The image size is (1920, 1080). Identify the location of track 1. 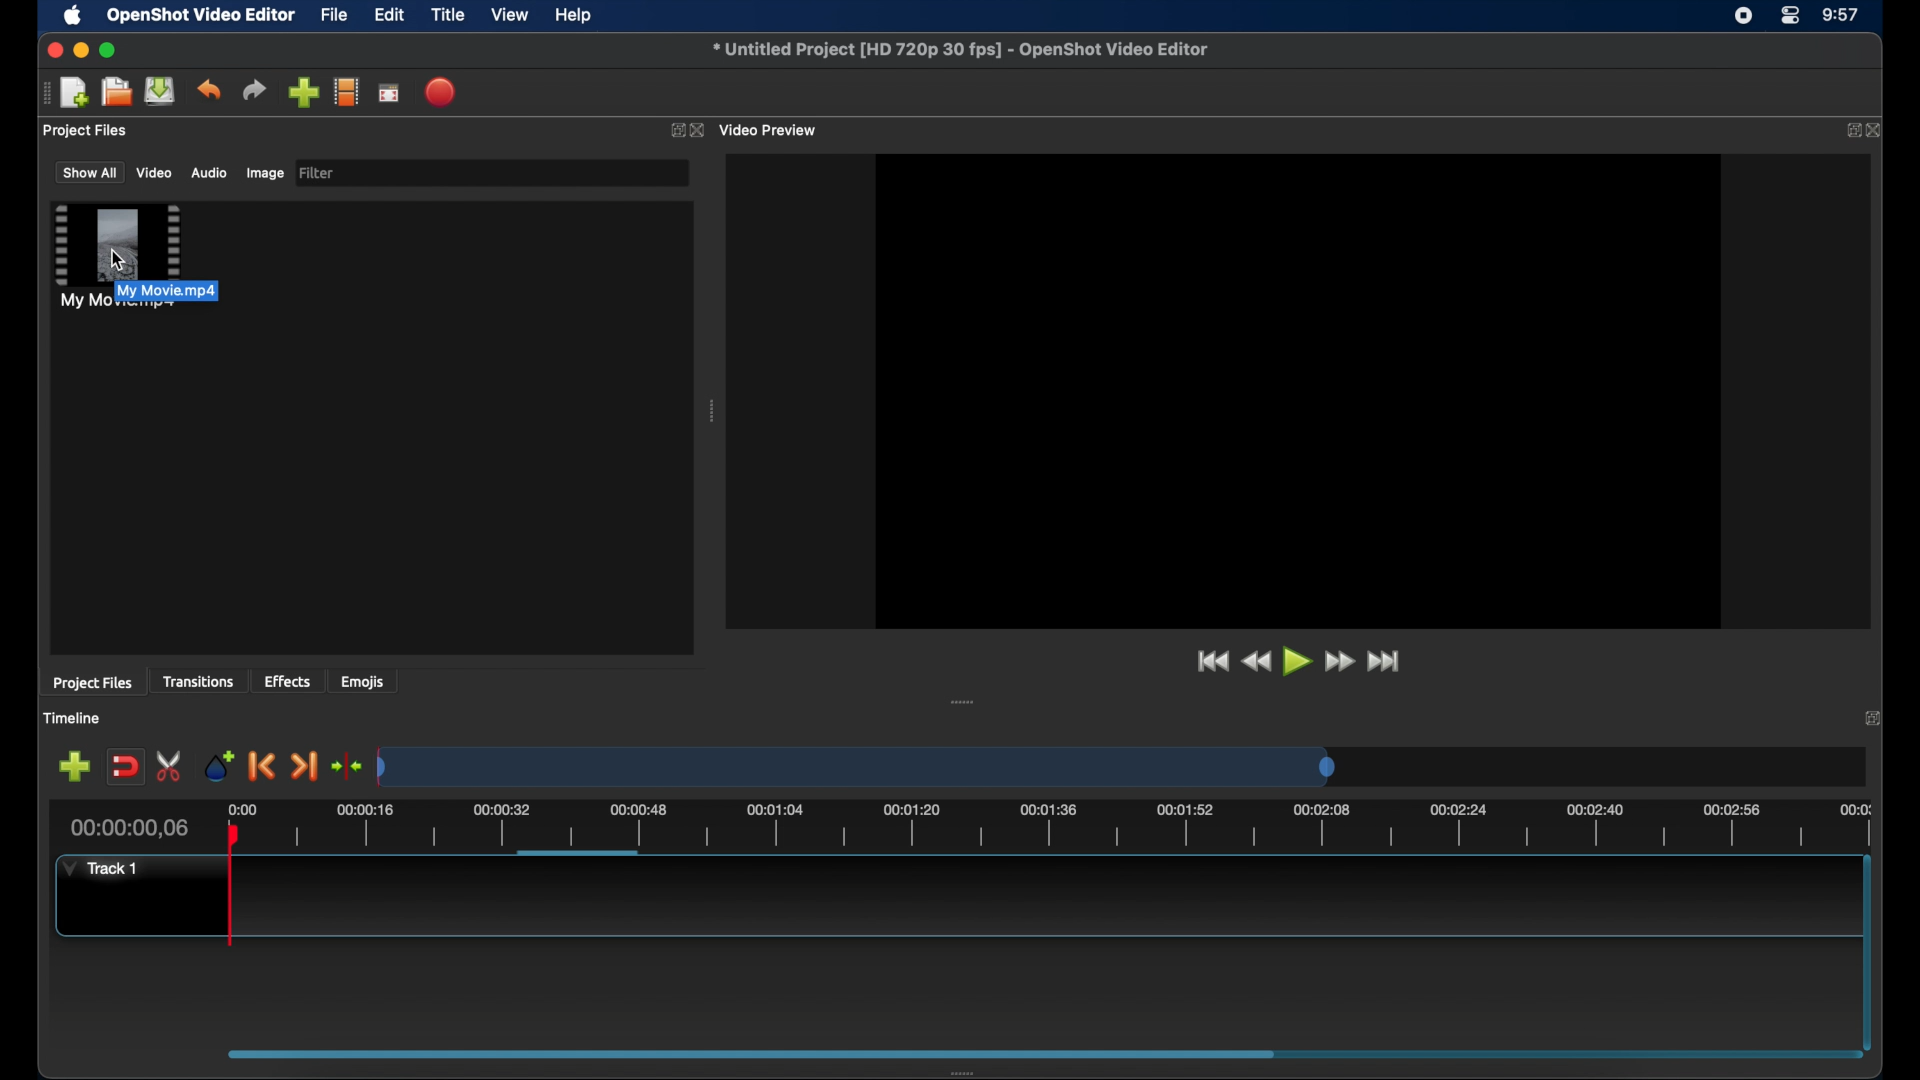
(105, 868).